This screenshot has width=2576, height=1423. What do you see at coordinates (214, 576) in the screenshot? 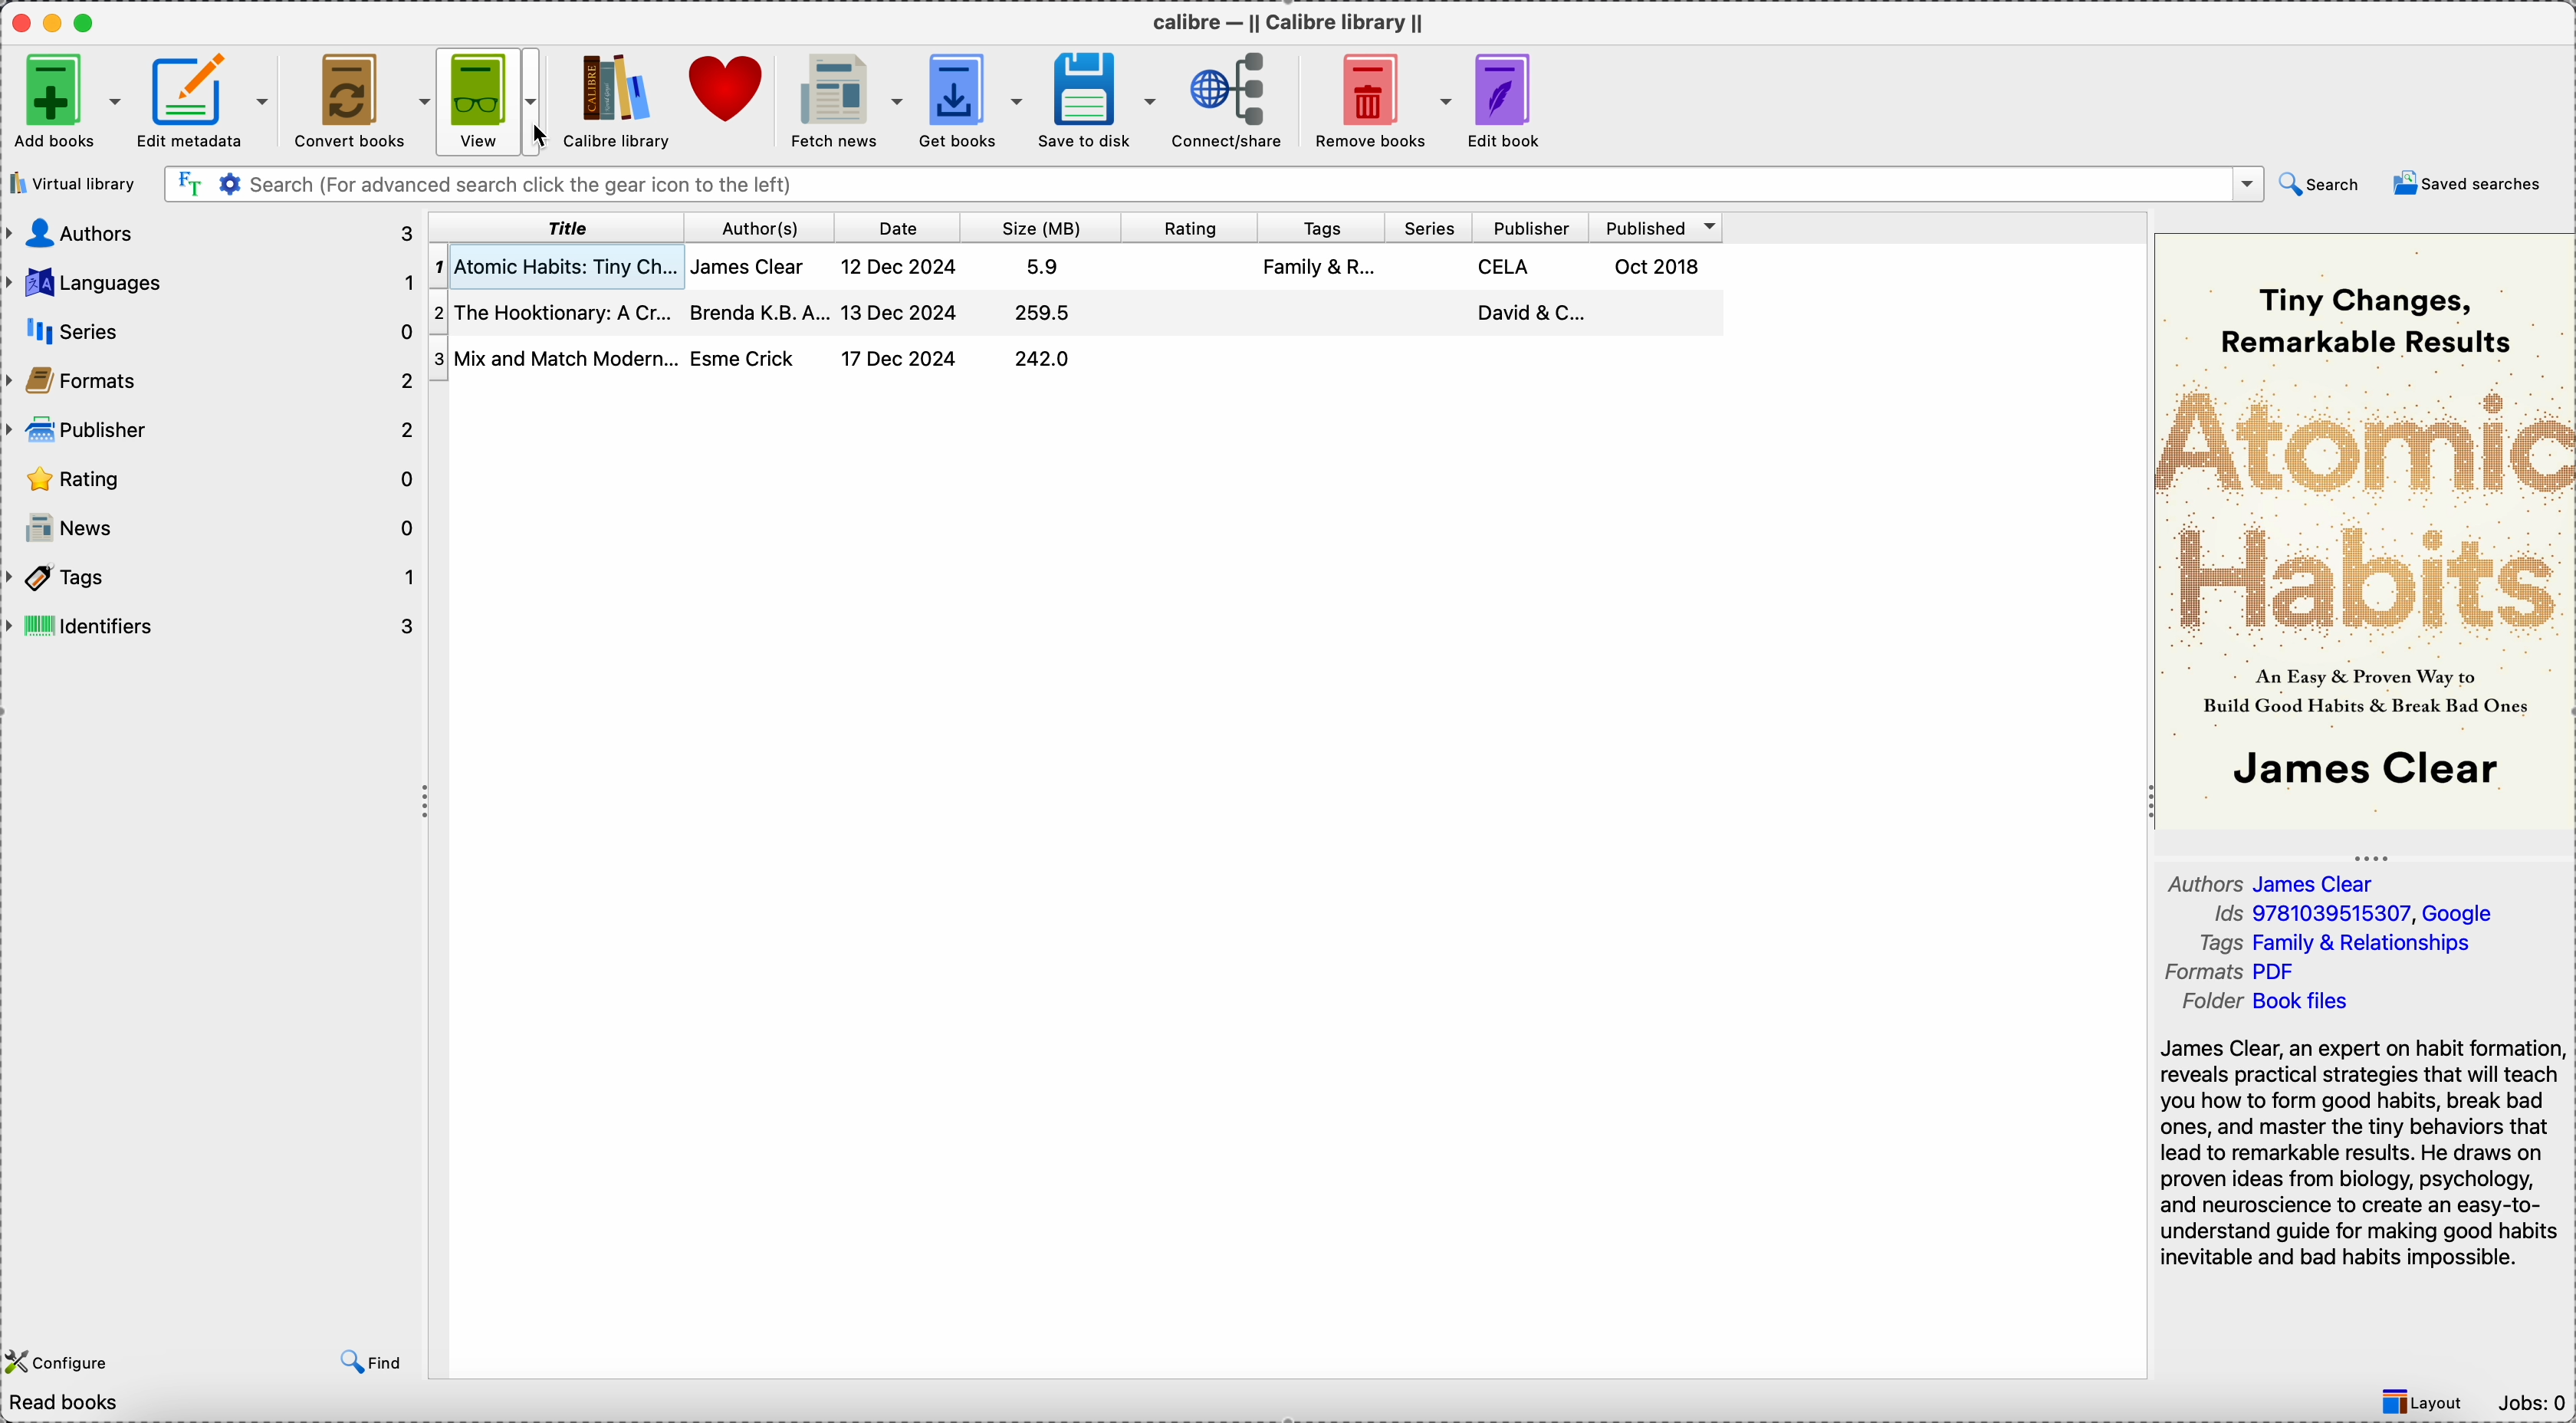
I see `tags` at bounding box center [214, 576].